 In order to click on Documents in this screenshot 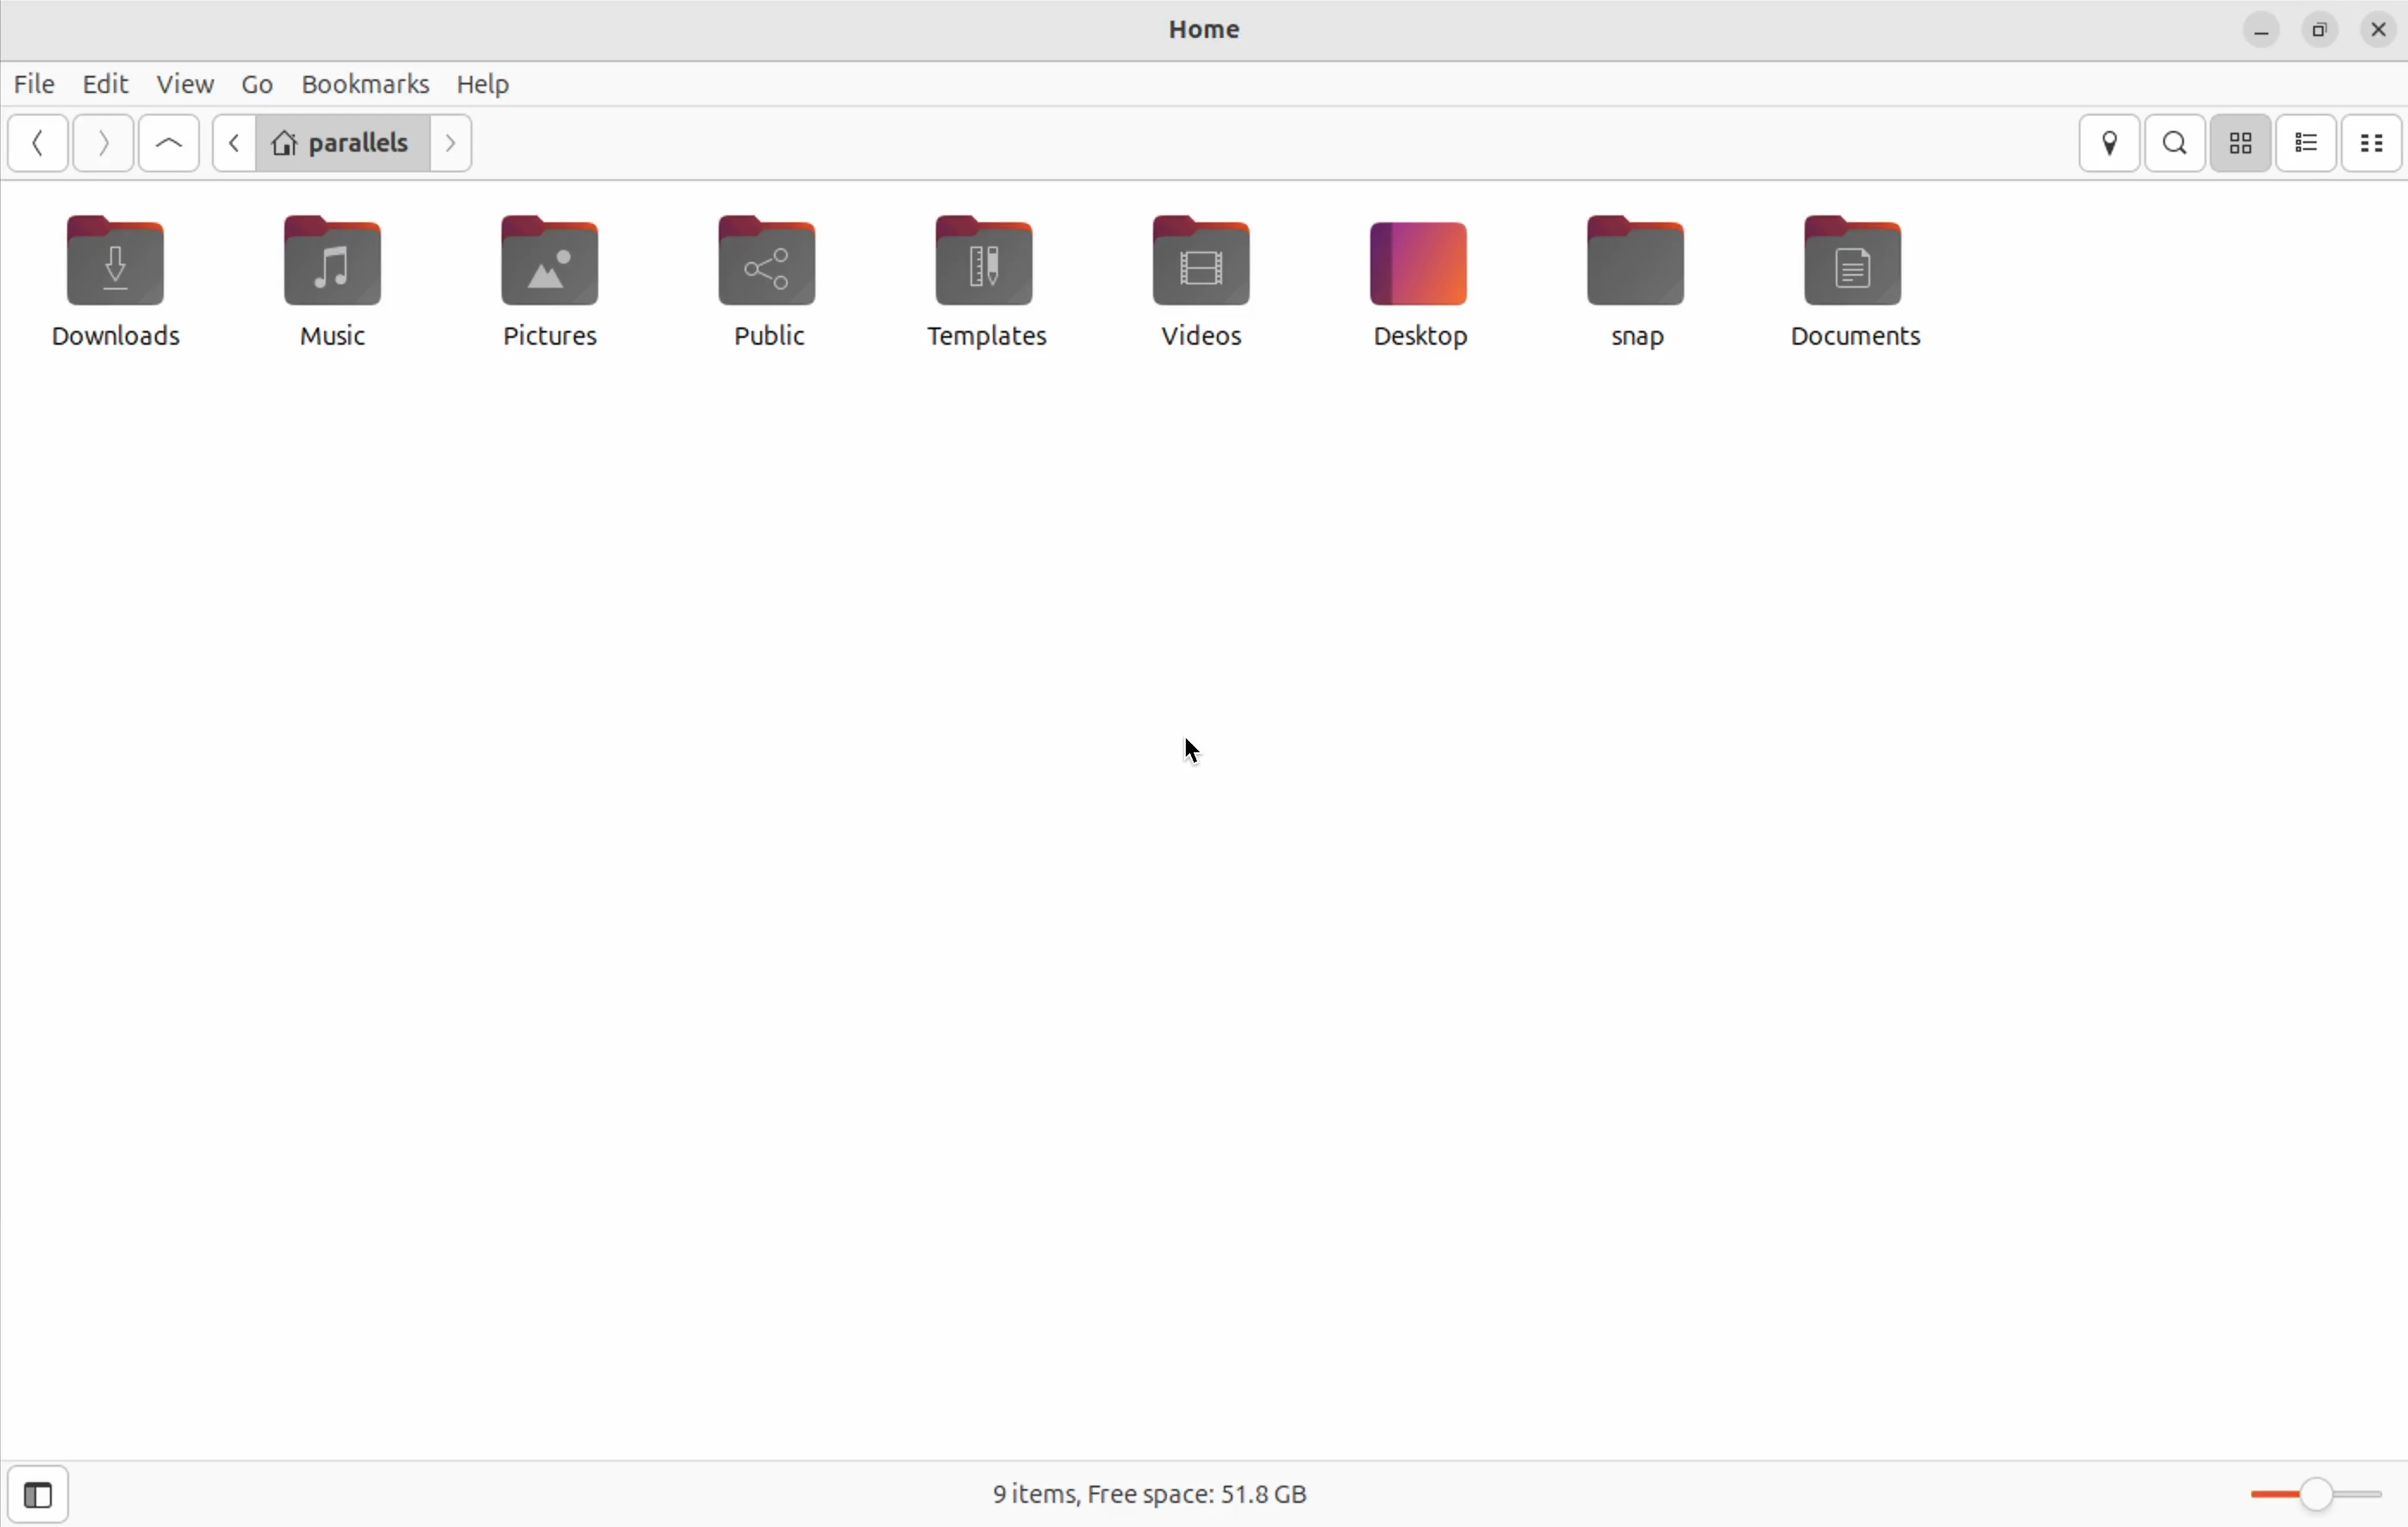, I will do `click(1859, 278)`.